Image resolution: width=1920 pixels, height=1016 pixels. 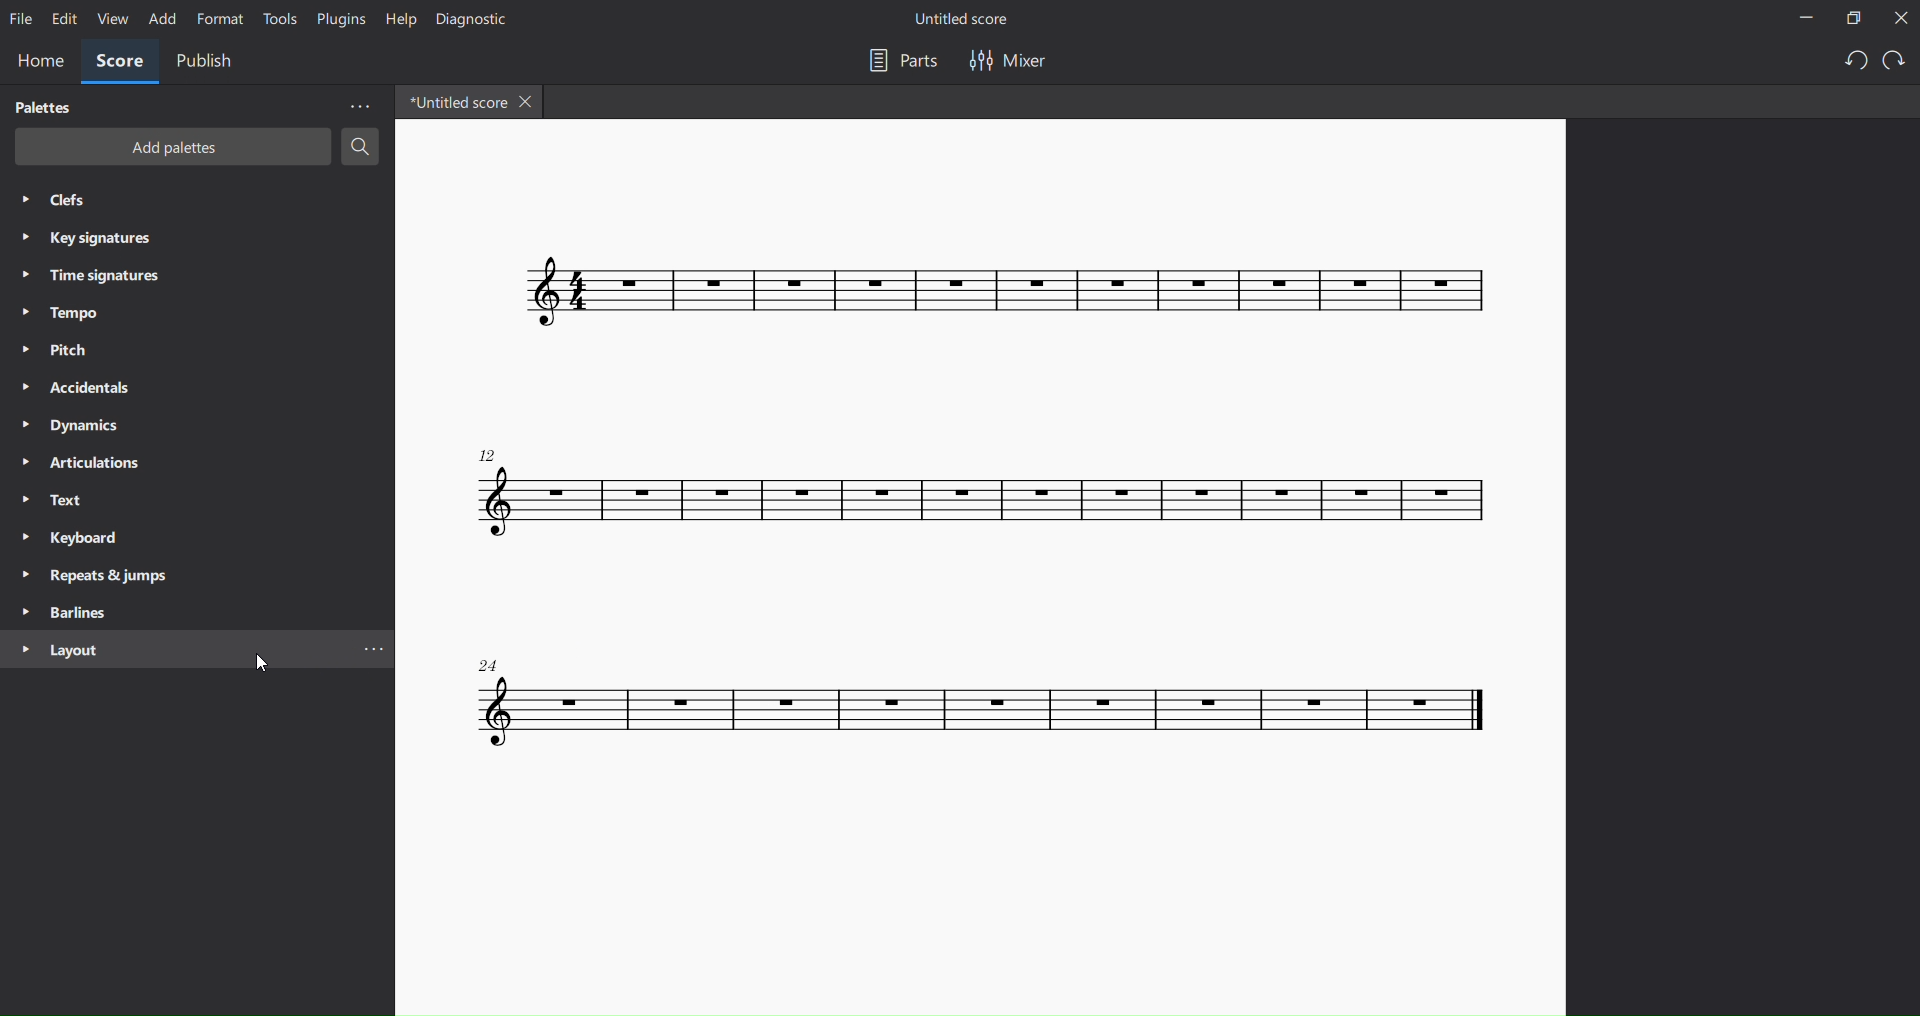 I want to click on search, so click(x=362, y=150).